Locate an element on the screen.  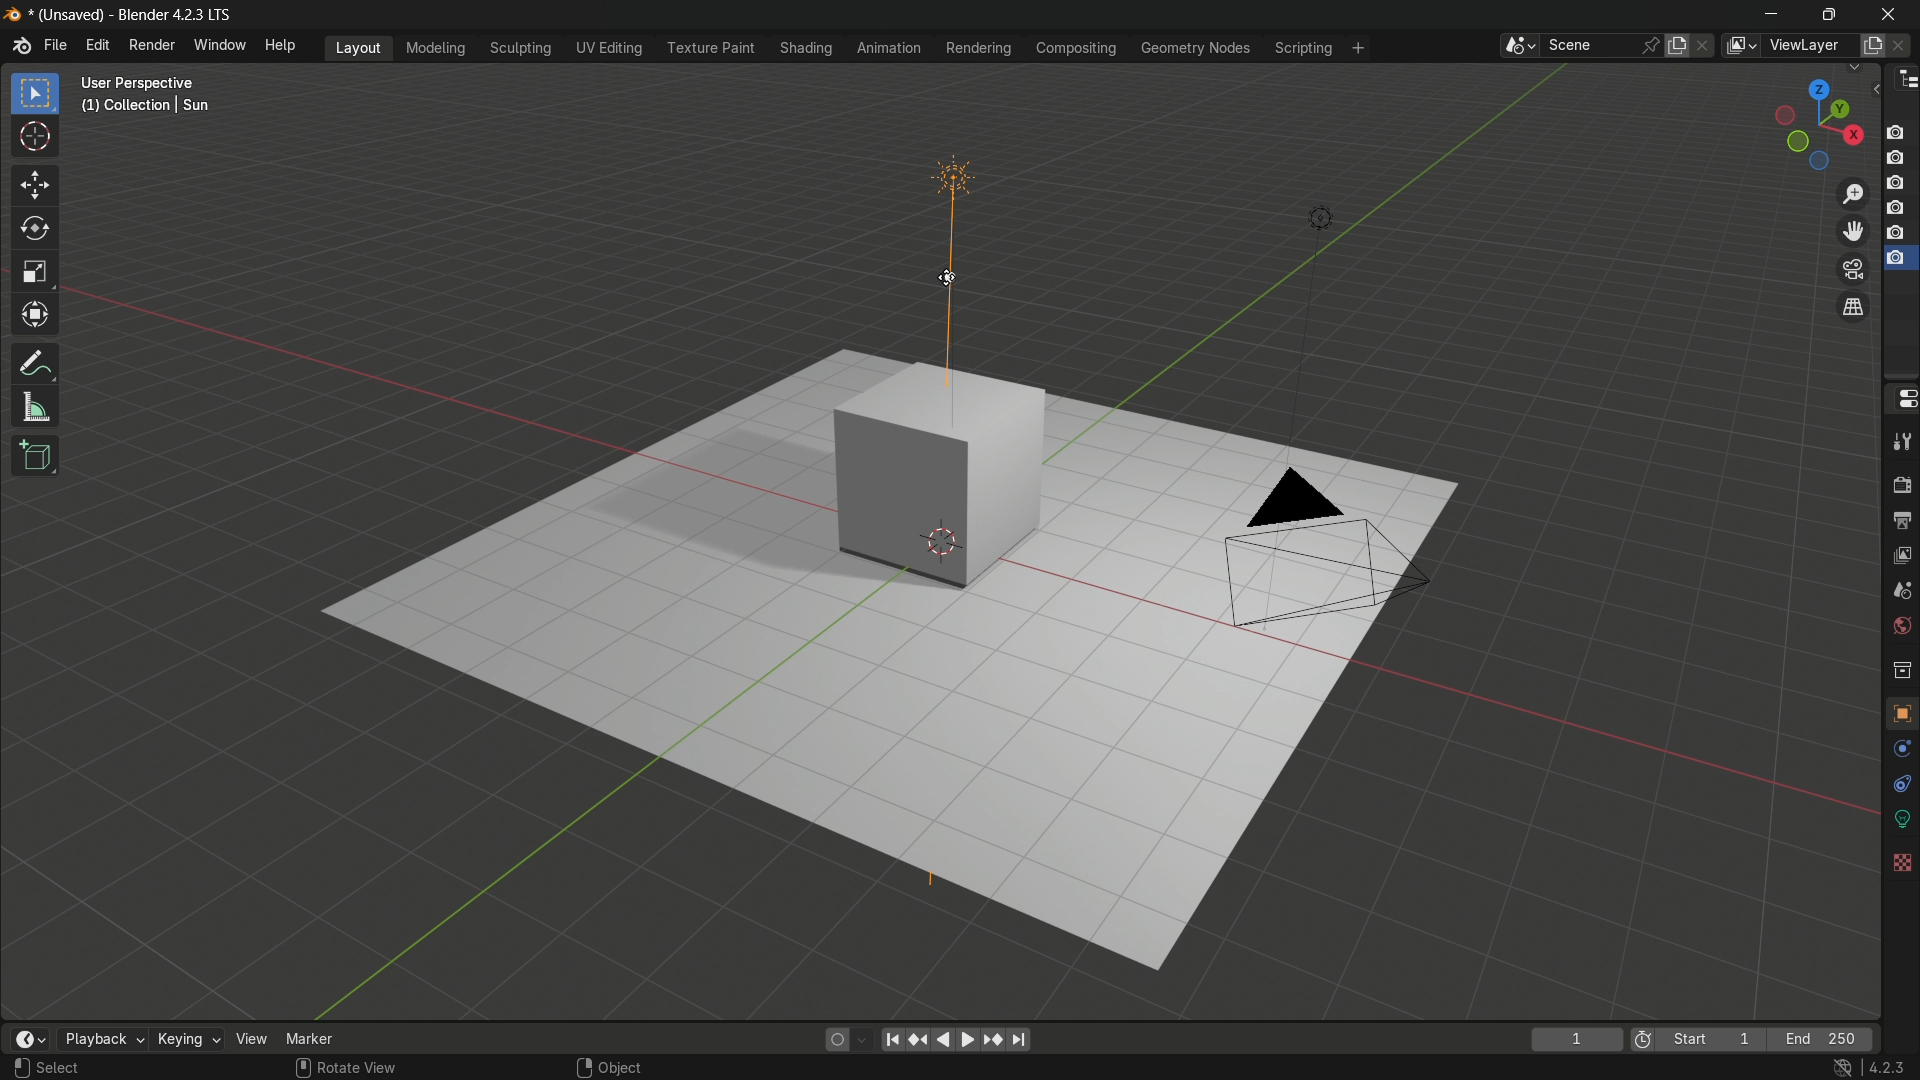
select box is located at coordinates (36, 93).